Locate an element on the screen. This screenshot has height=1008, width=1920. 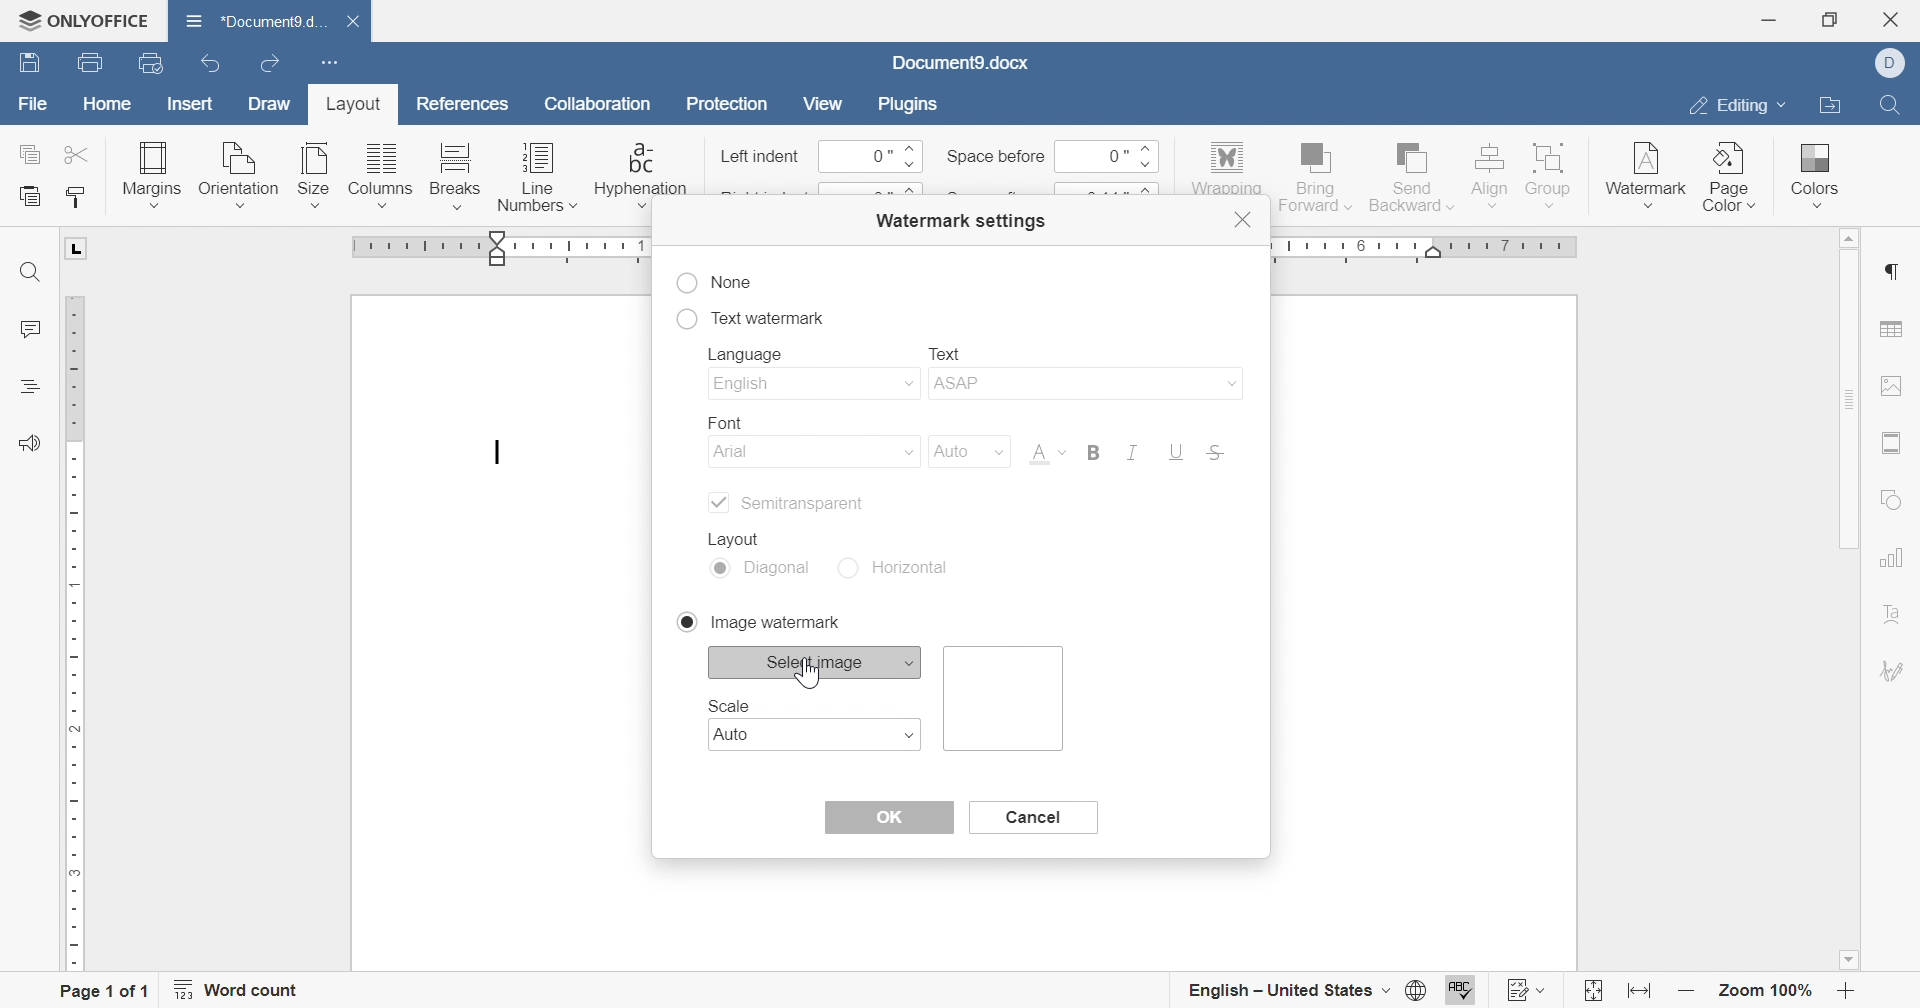
copy is located at coordinates (31, 153).